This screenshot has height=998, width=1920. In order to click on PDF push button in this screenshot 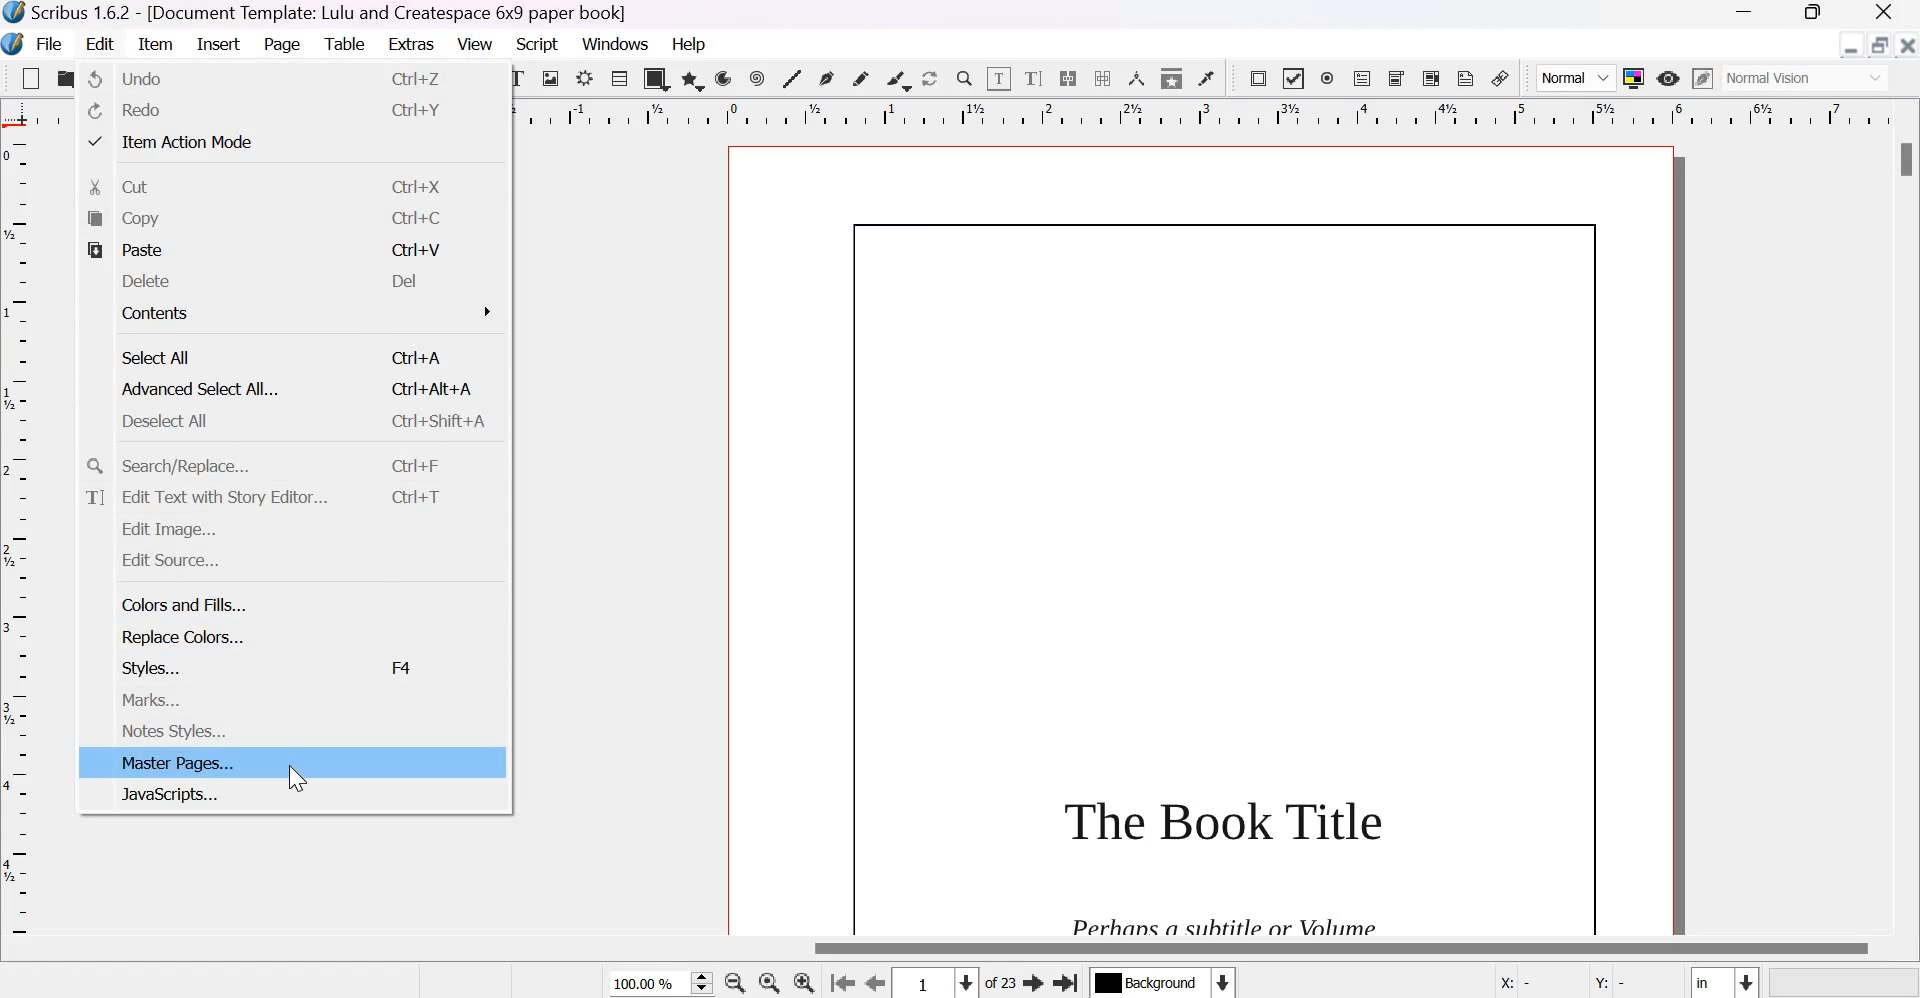, I will do `click(1256, 77)`.